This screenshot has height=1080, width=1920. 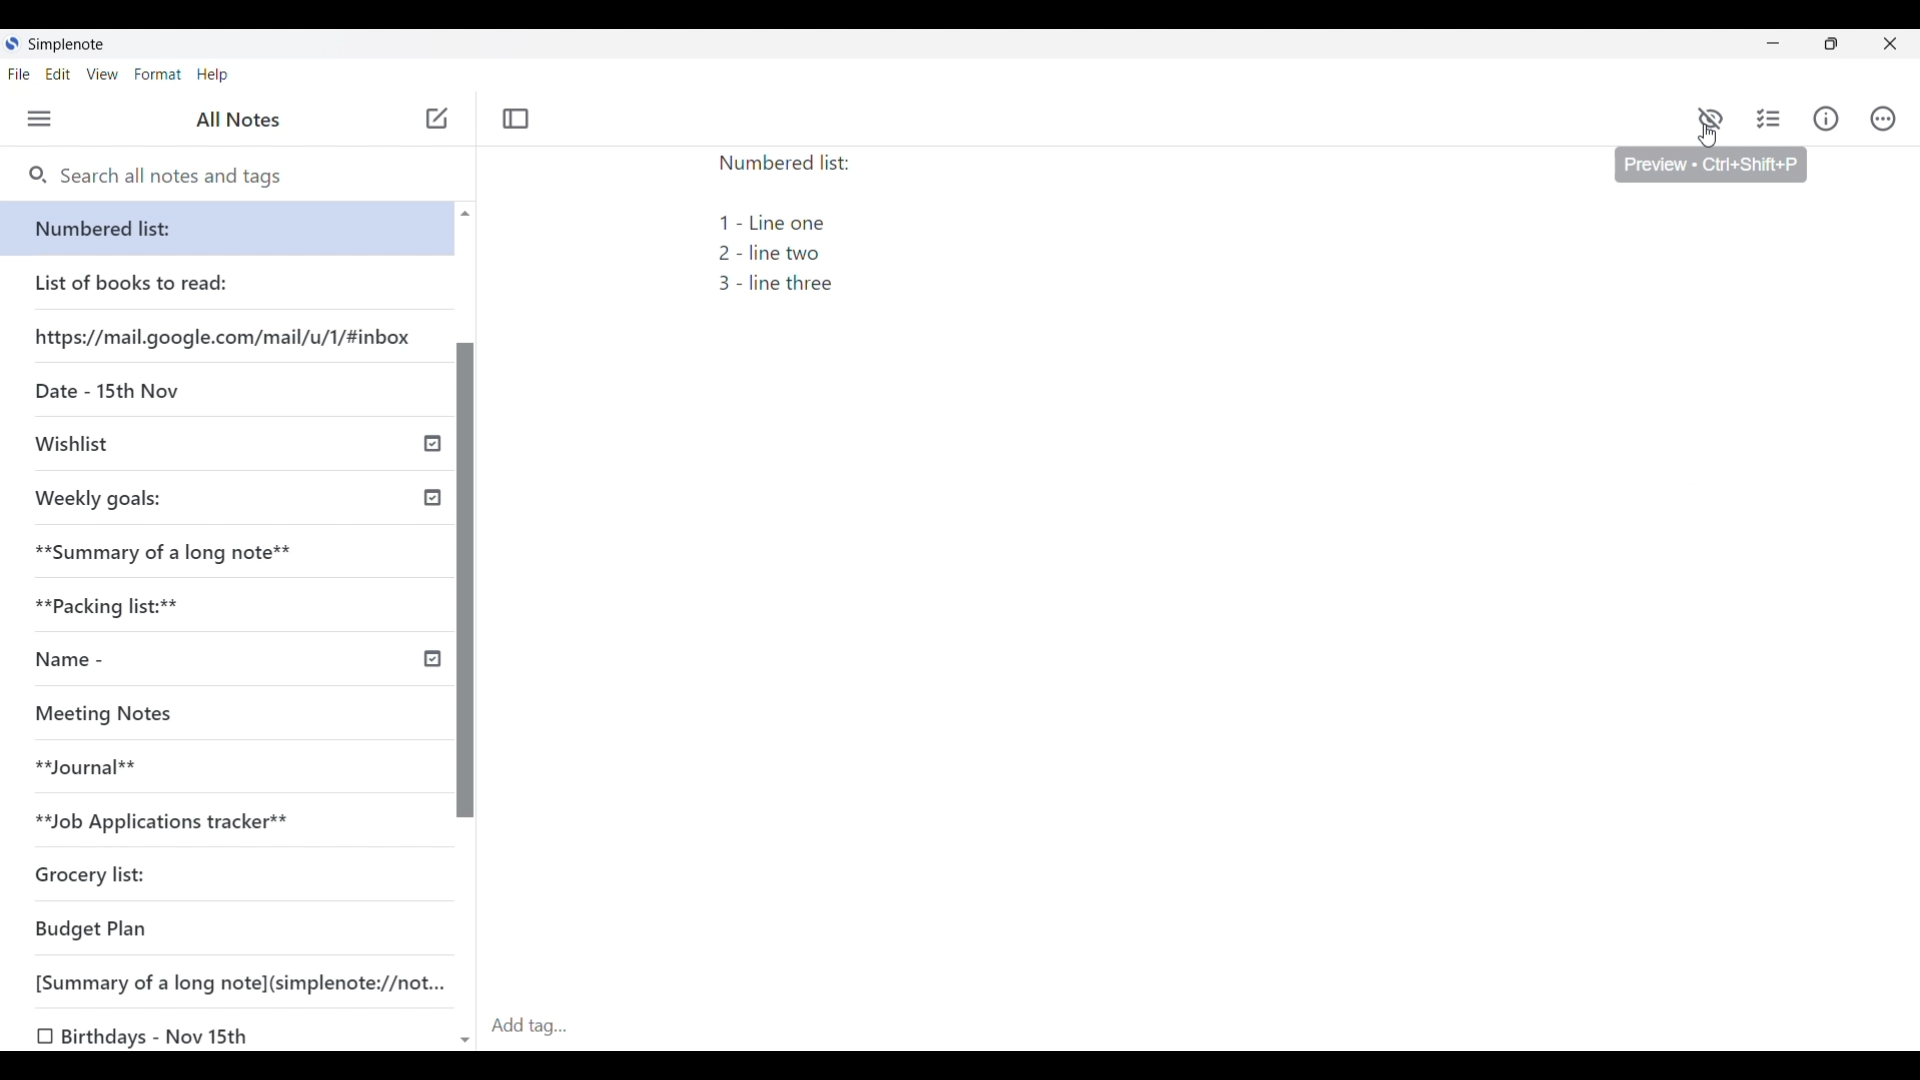 I want to click on Edit menu, so click(x=58, y=74).